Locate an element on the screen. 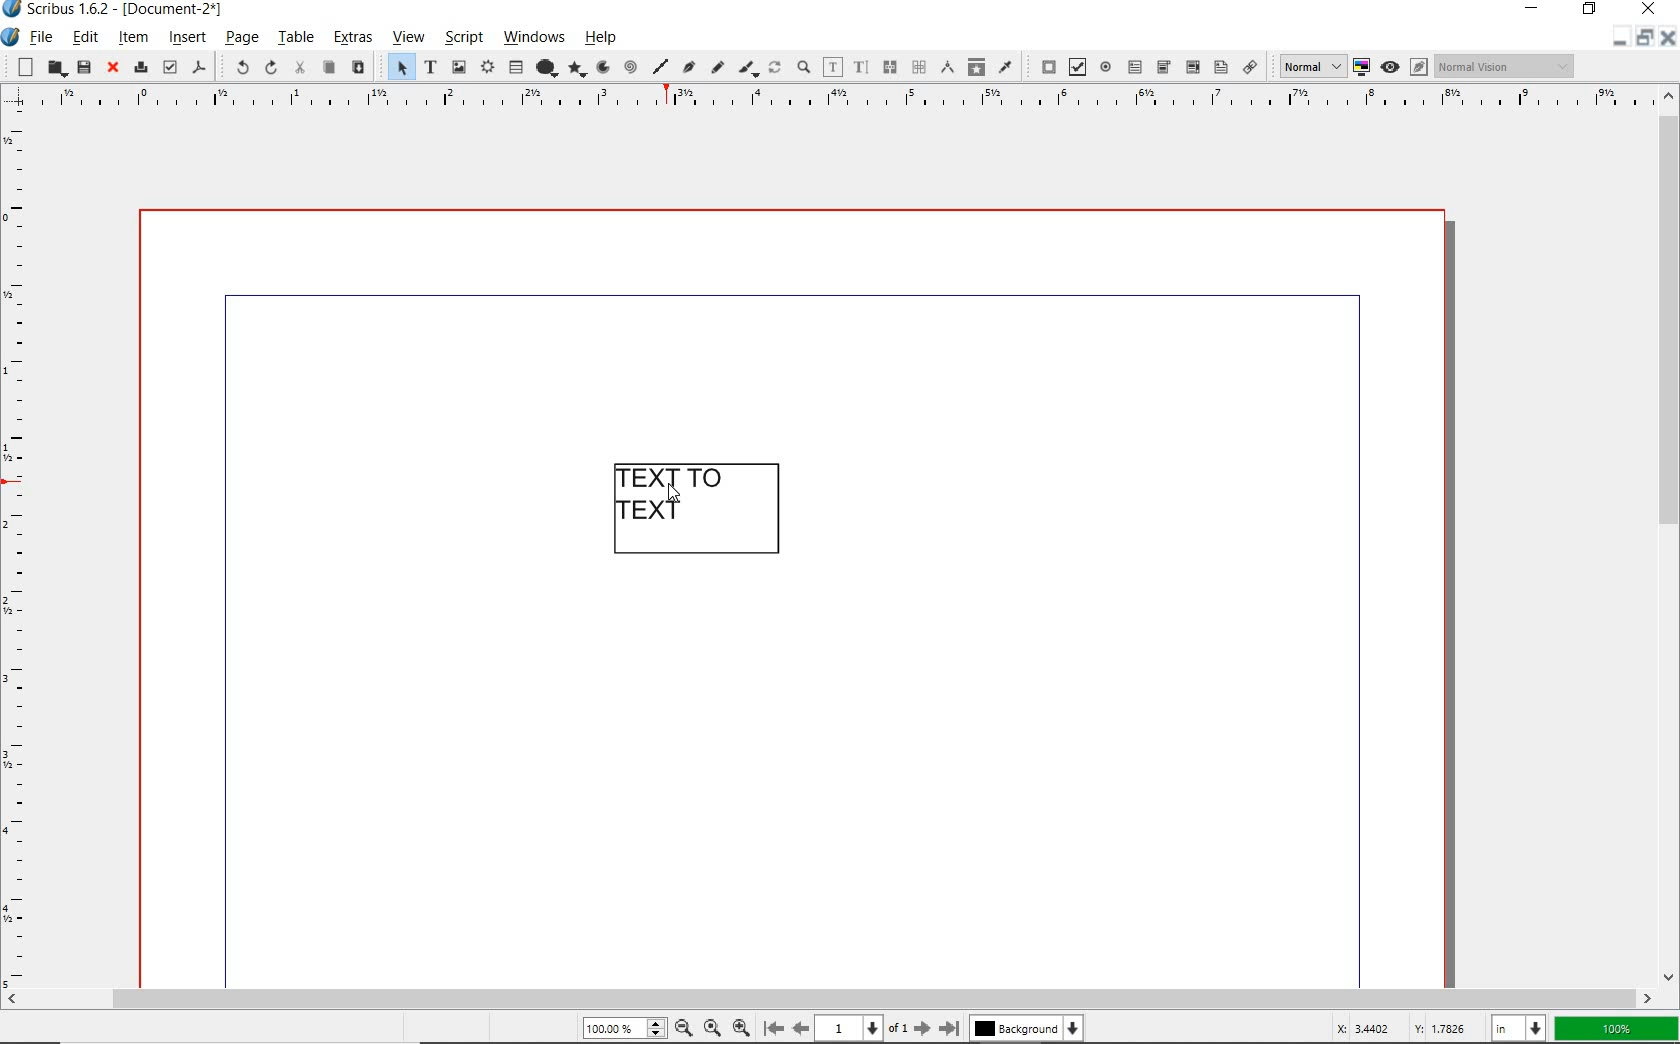  pdf combo box is located at coordinates (1192, 68).